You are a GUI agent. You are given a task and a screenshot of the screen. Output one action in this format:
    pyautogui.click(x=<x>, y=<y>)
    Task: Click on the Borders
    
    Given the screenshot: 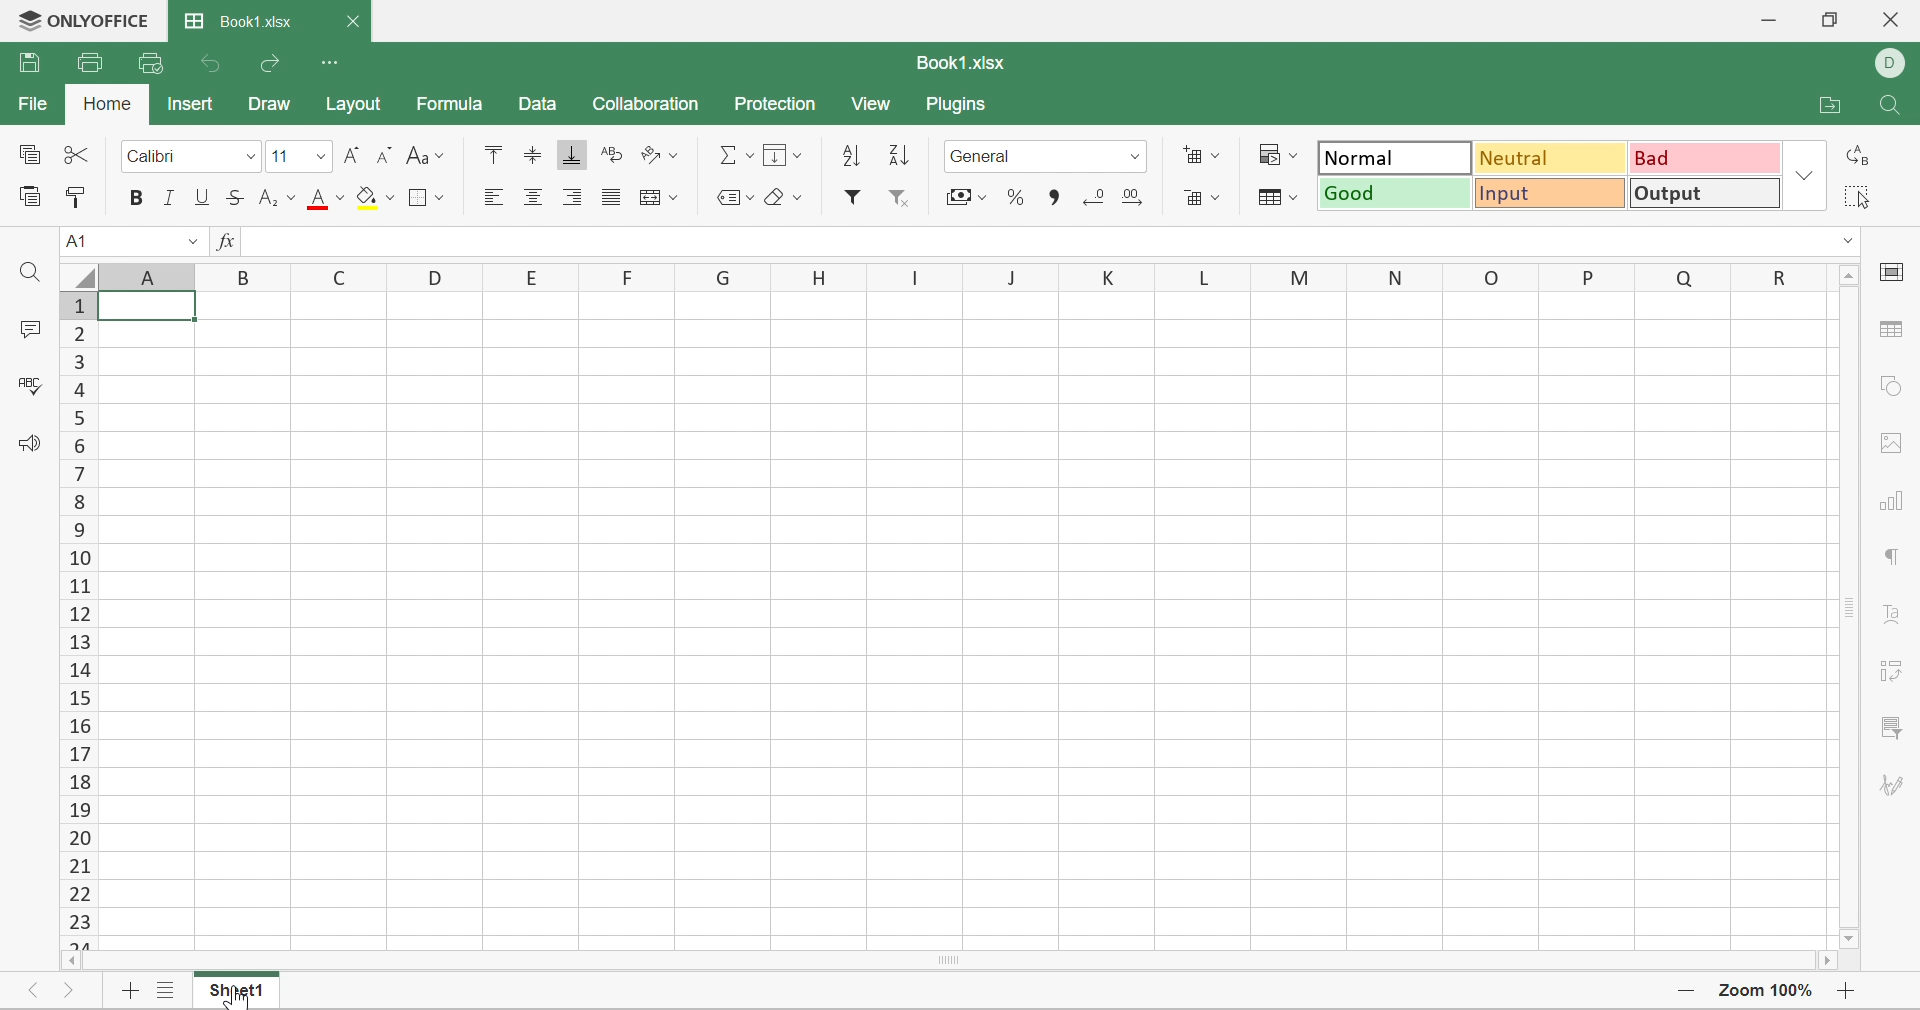 What is the action you would take?
    pyautogui.click(x=428, y=197)
    